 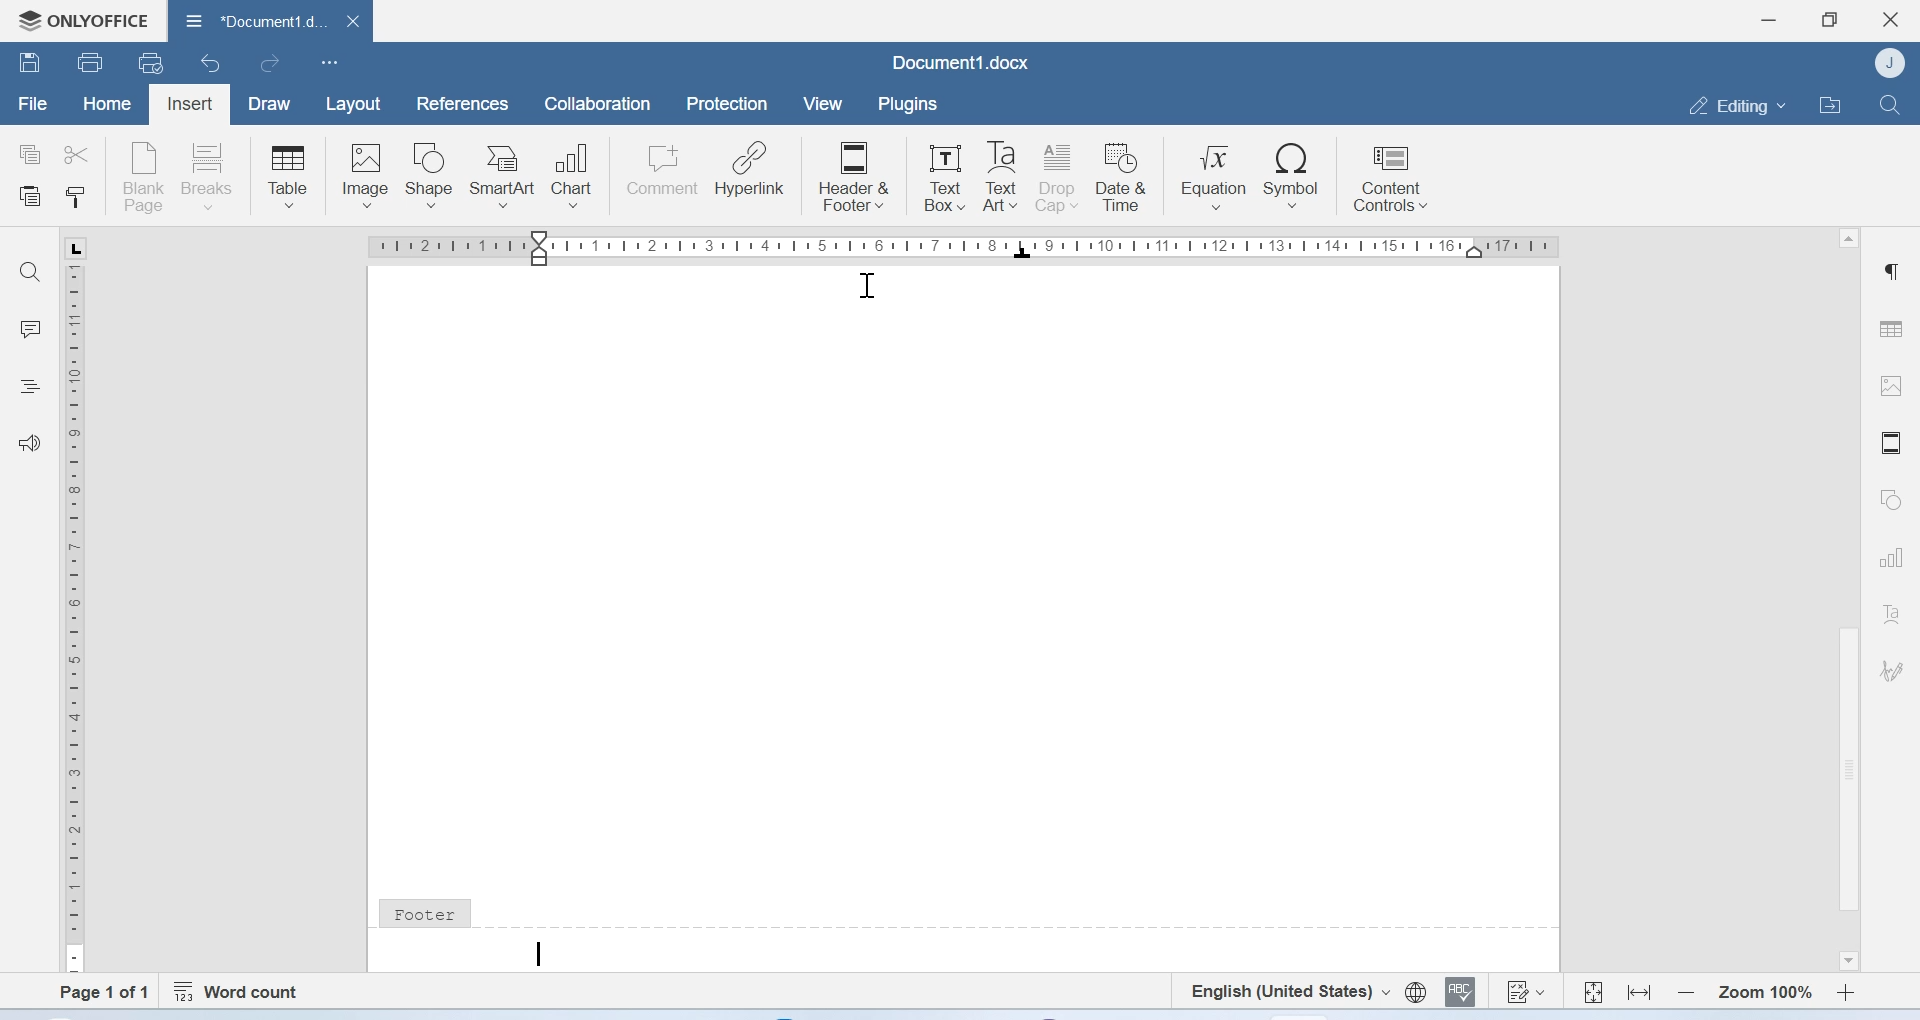 I want to click on Footer, so click(x=424, y=911).